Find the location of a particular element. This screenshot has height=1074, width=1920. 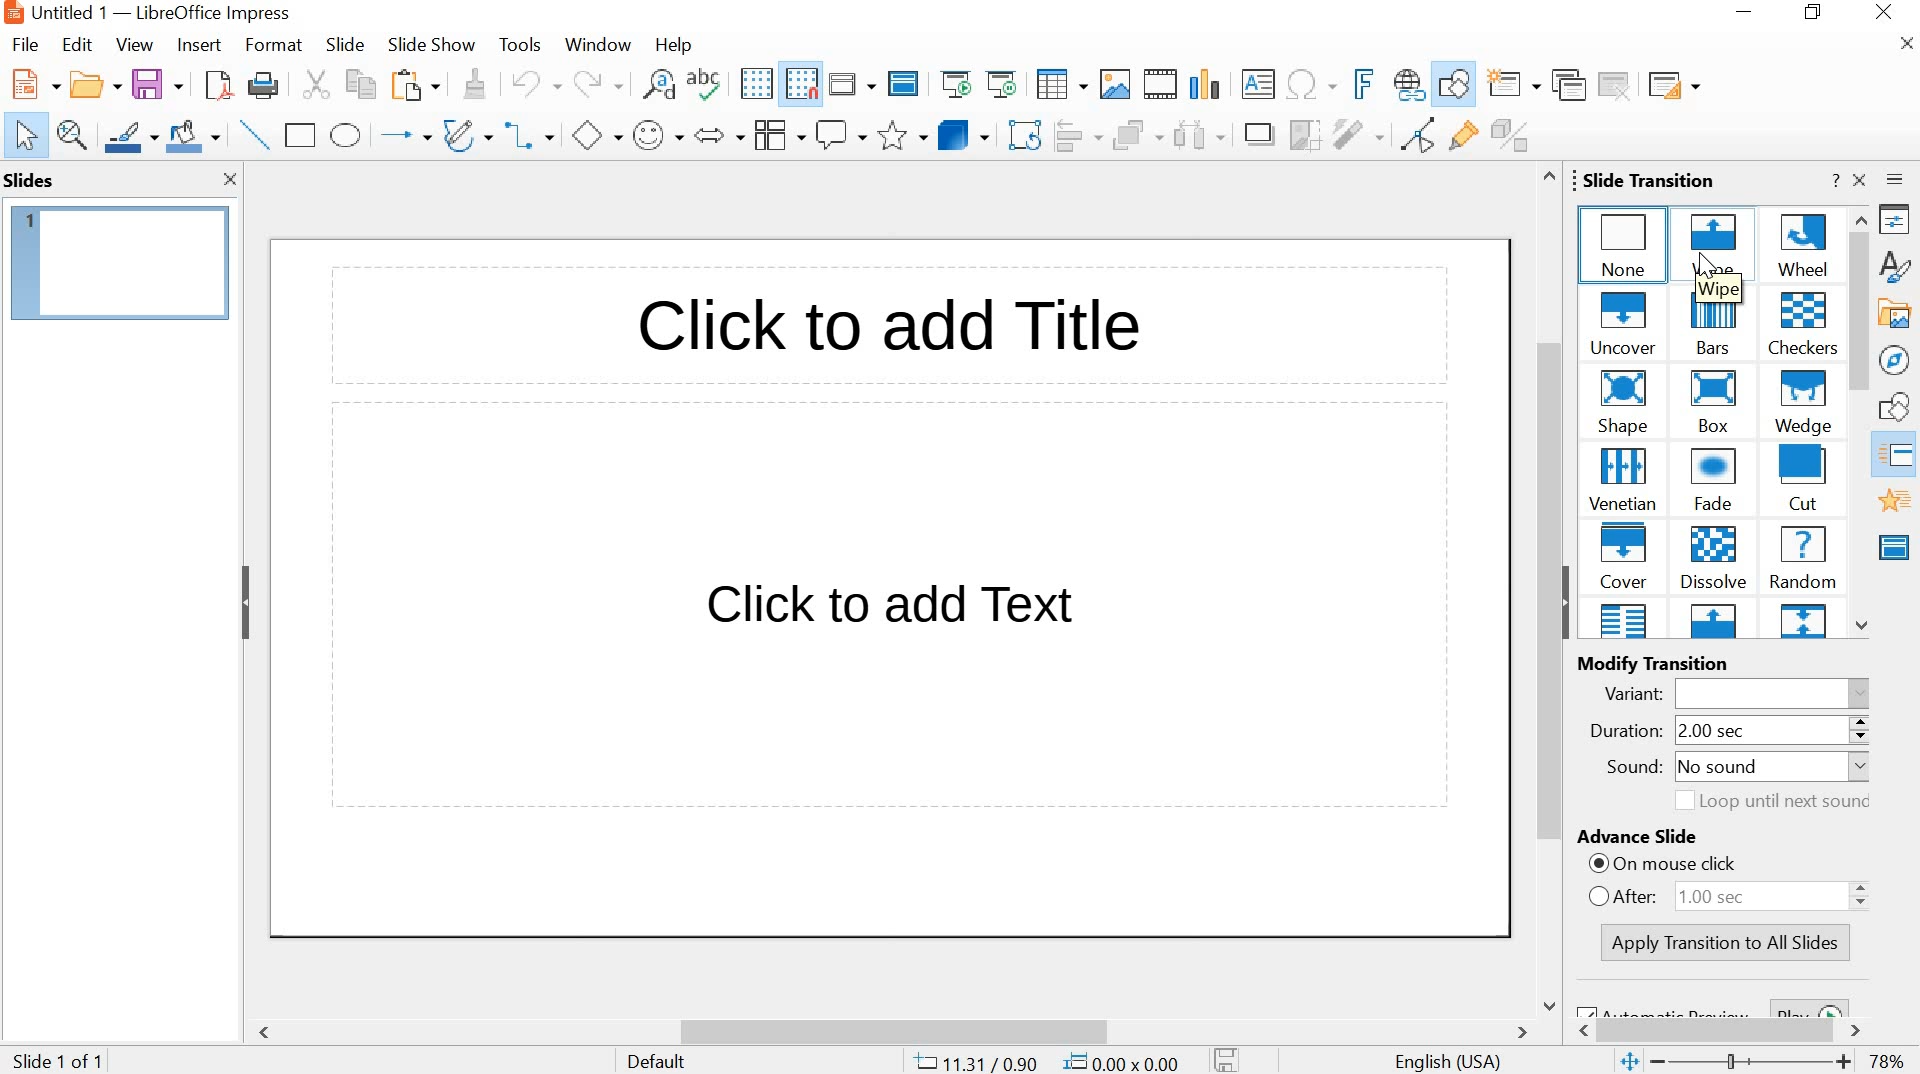

AFTER is located at coordinates (1735, 894).